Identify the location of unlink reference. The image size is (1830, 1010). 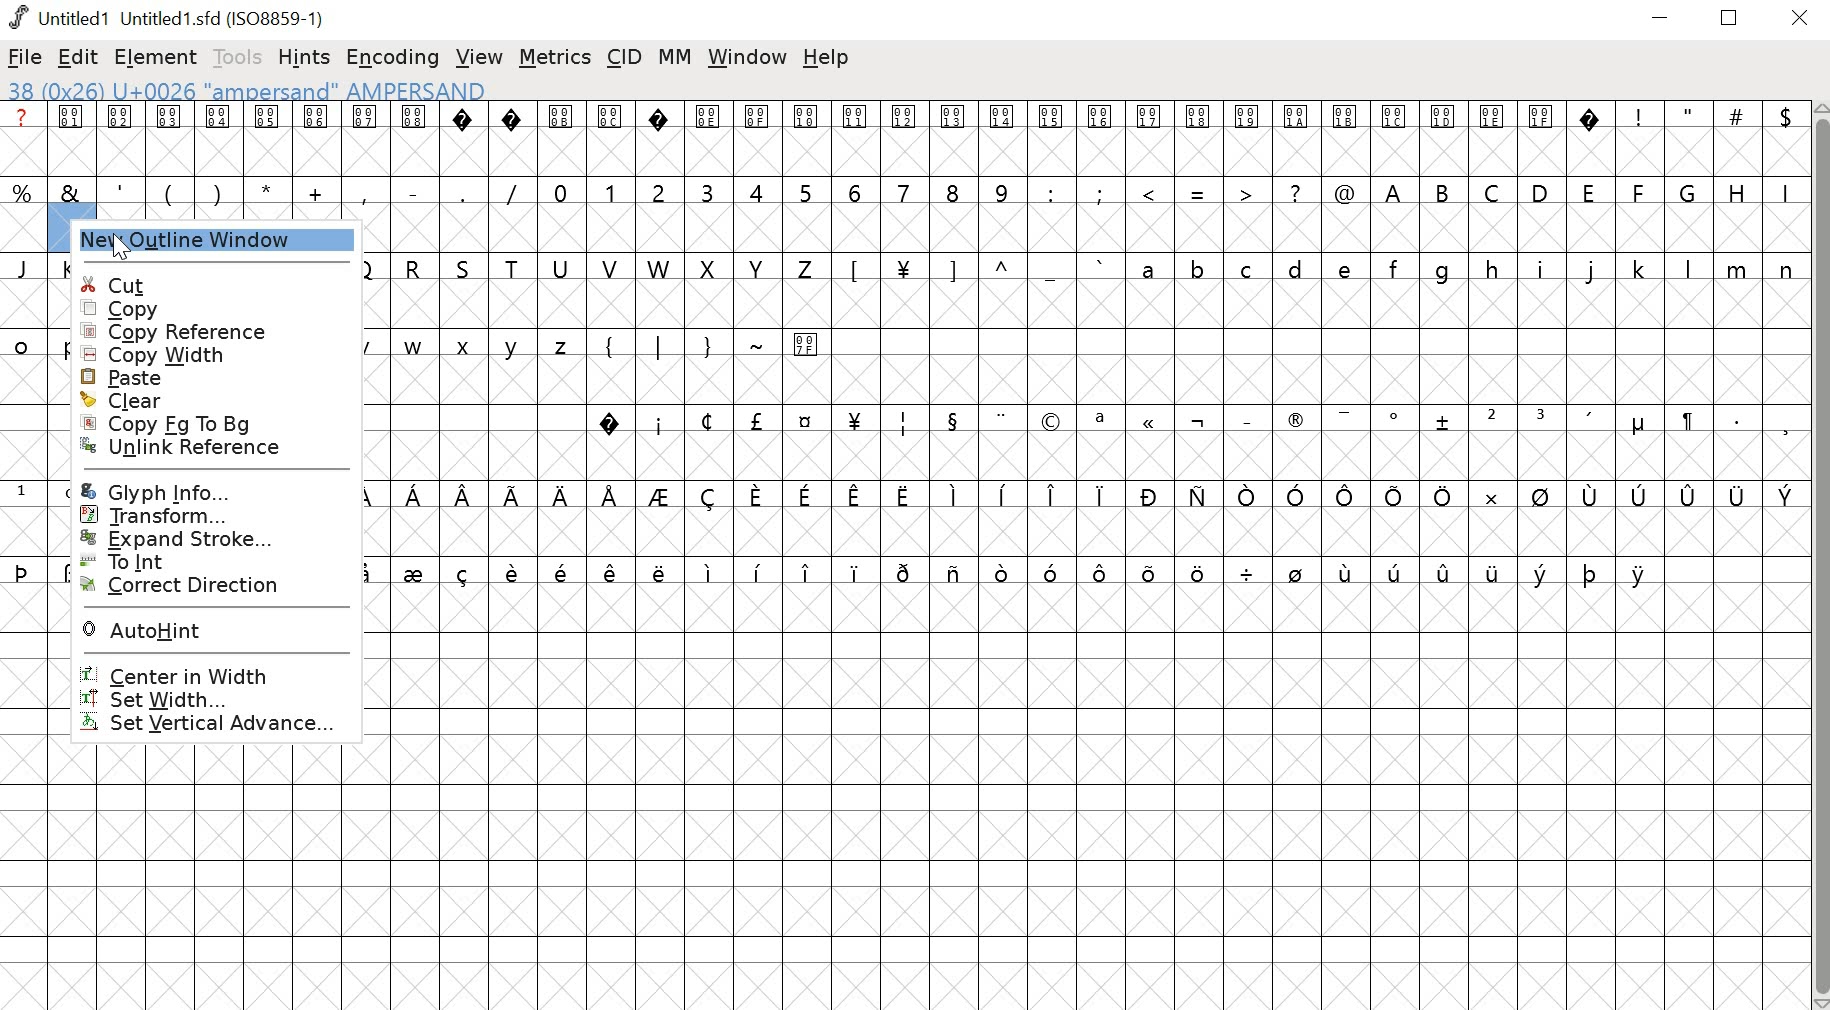
(210, 449).